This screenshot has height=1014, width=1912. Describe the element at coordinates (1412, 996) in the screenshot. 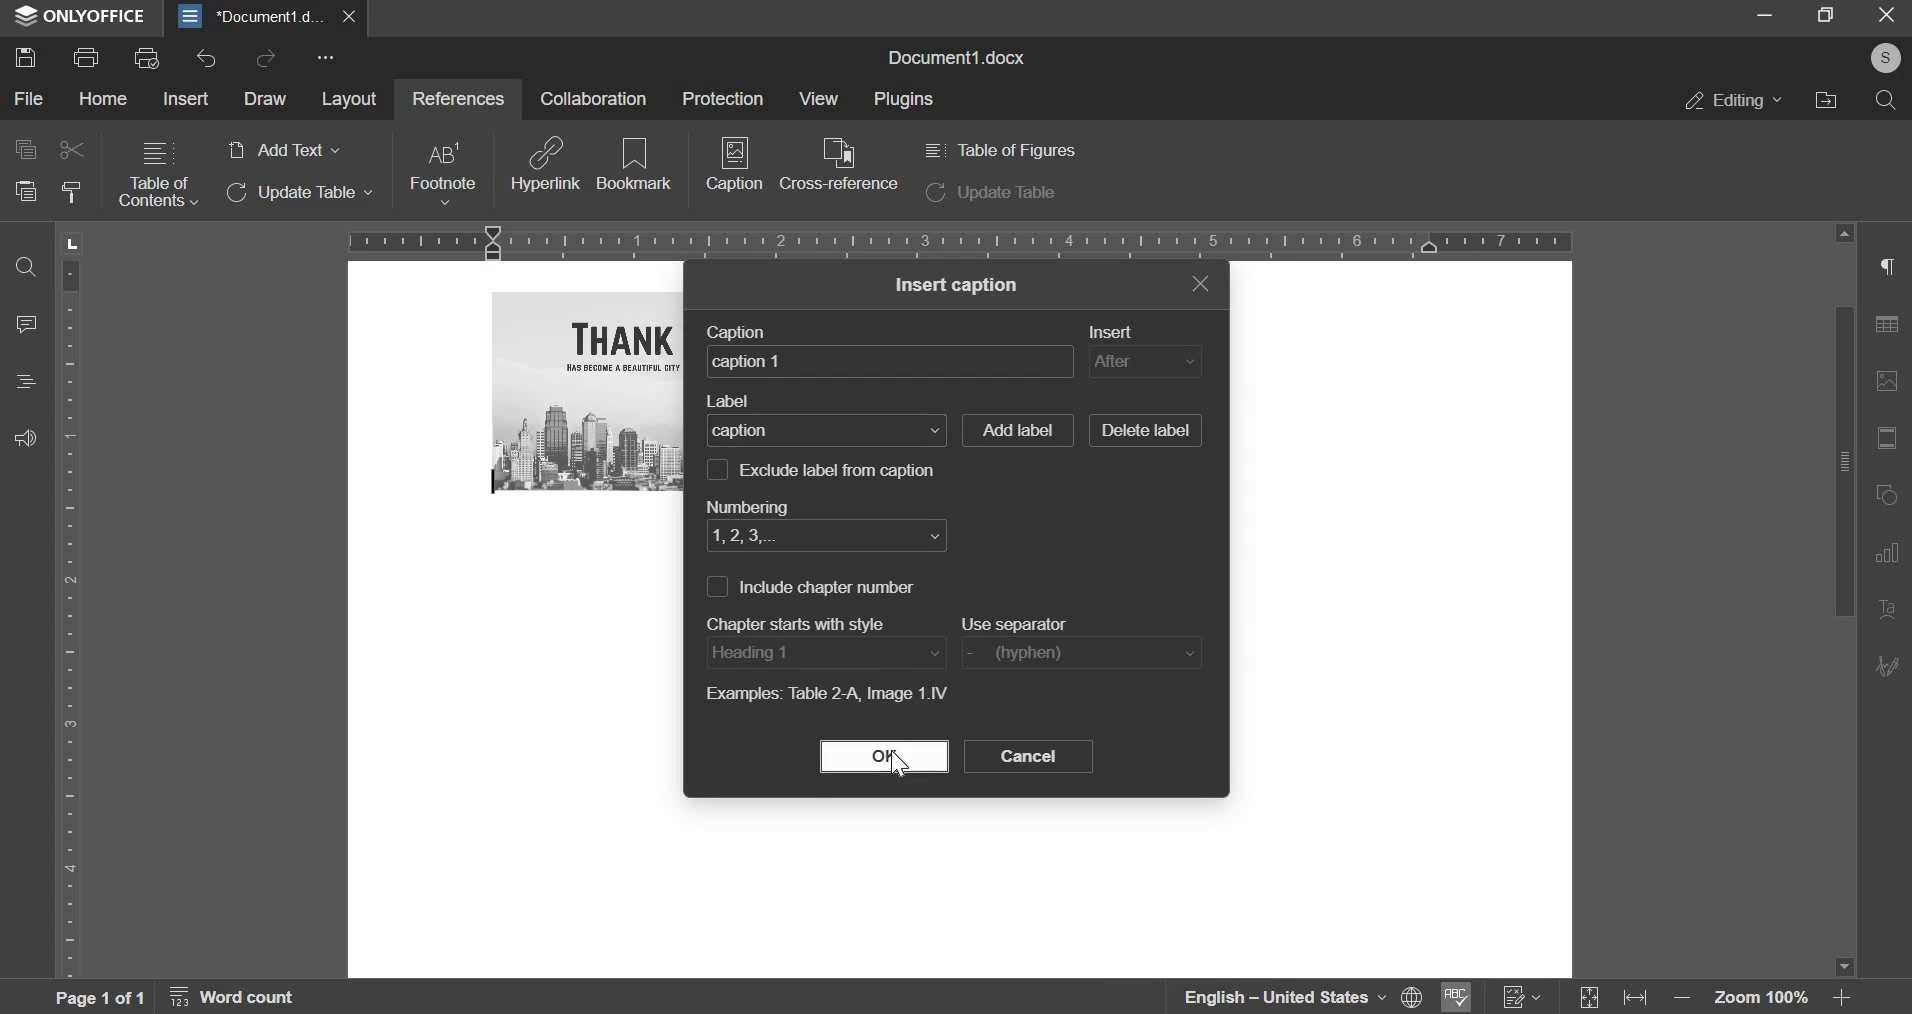

I see `Set Document Language` at that location.